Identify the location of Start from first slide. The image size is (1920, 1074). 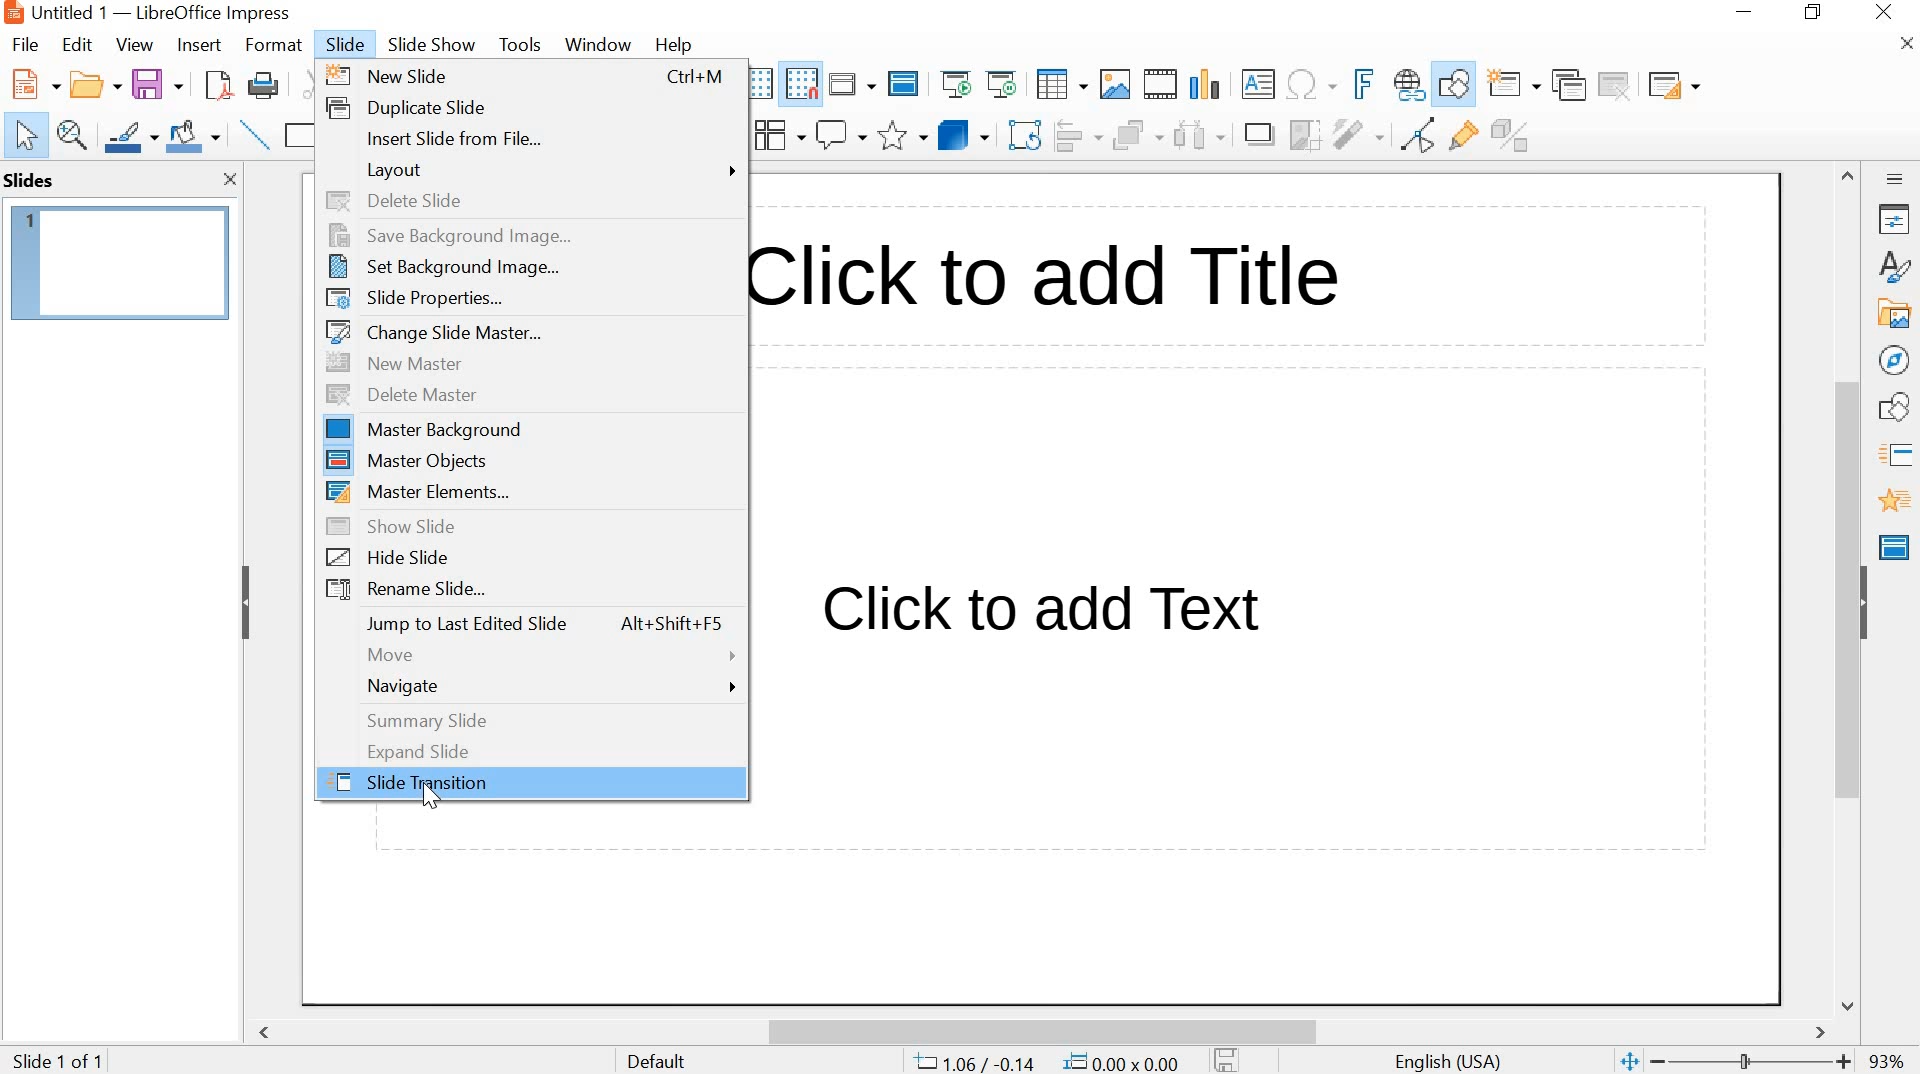
(954, 83).